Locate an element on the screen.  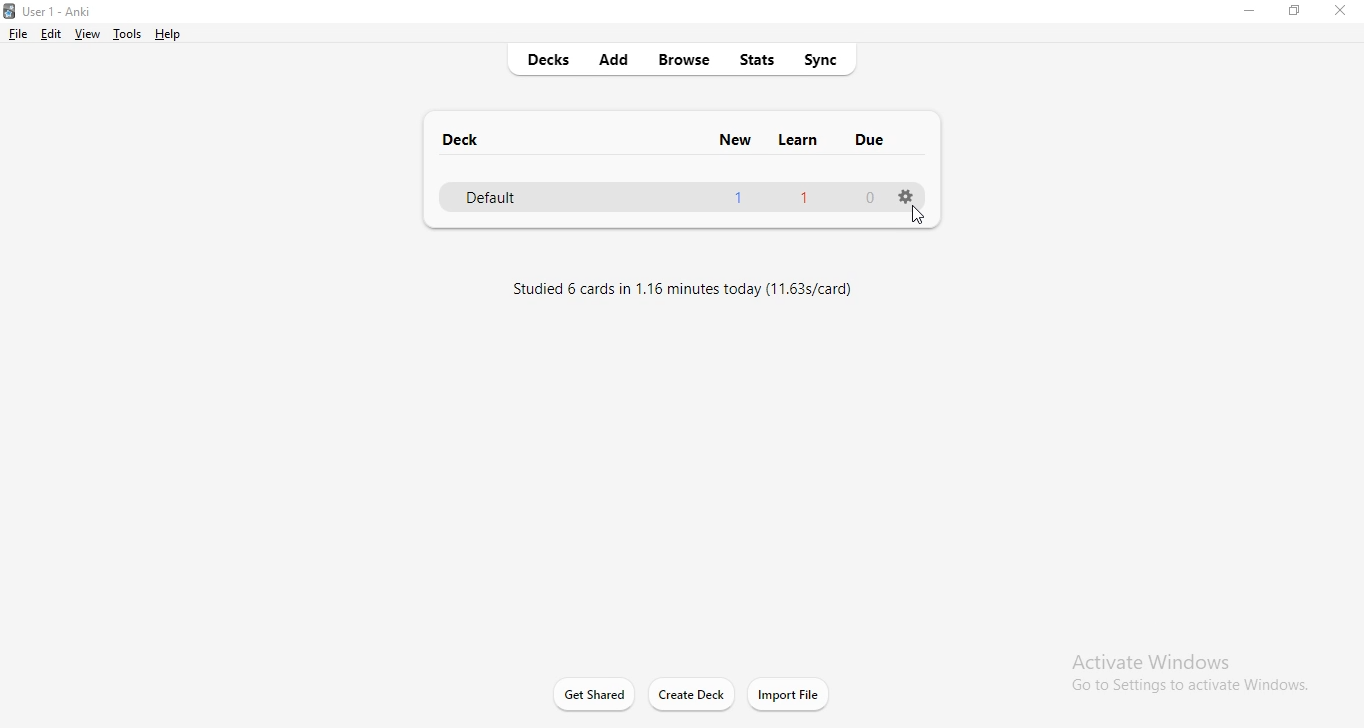
minimise is located at coordinates (1247, 15).